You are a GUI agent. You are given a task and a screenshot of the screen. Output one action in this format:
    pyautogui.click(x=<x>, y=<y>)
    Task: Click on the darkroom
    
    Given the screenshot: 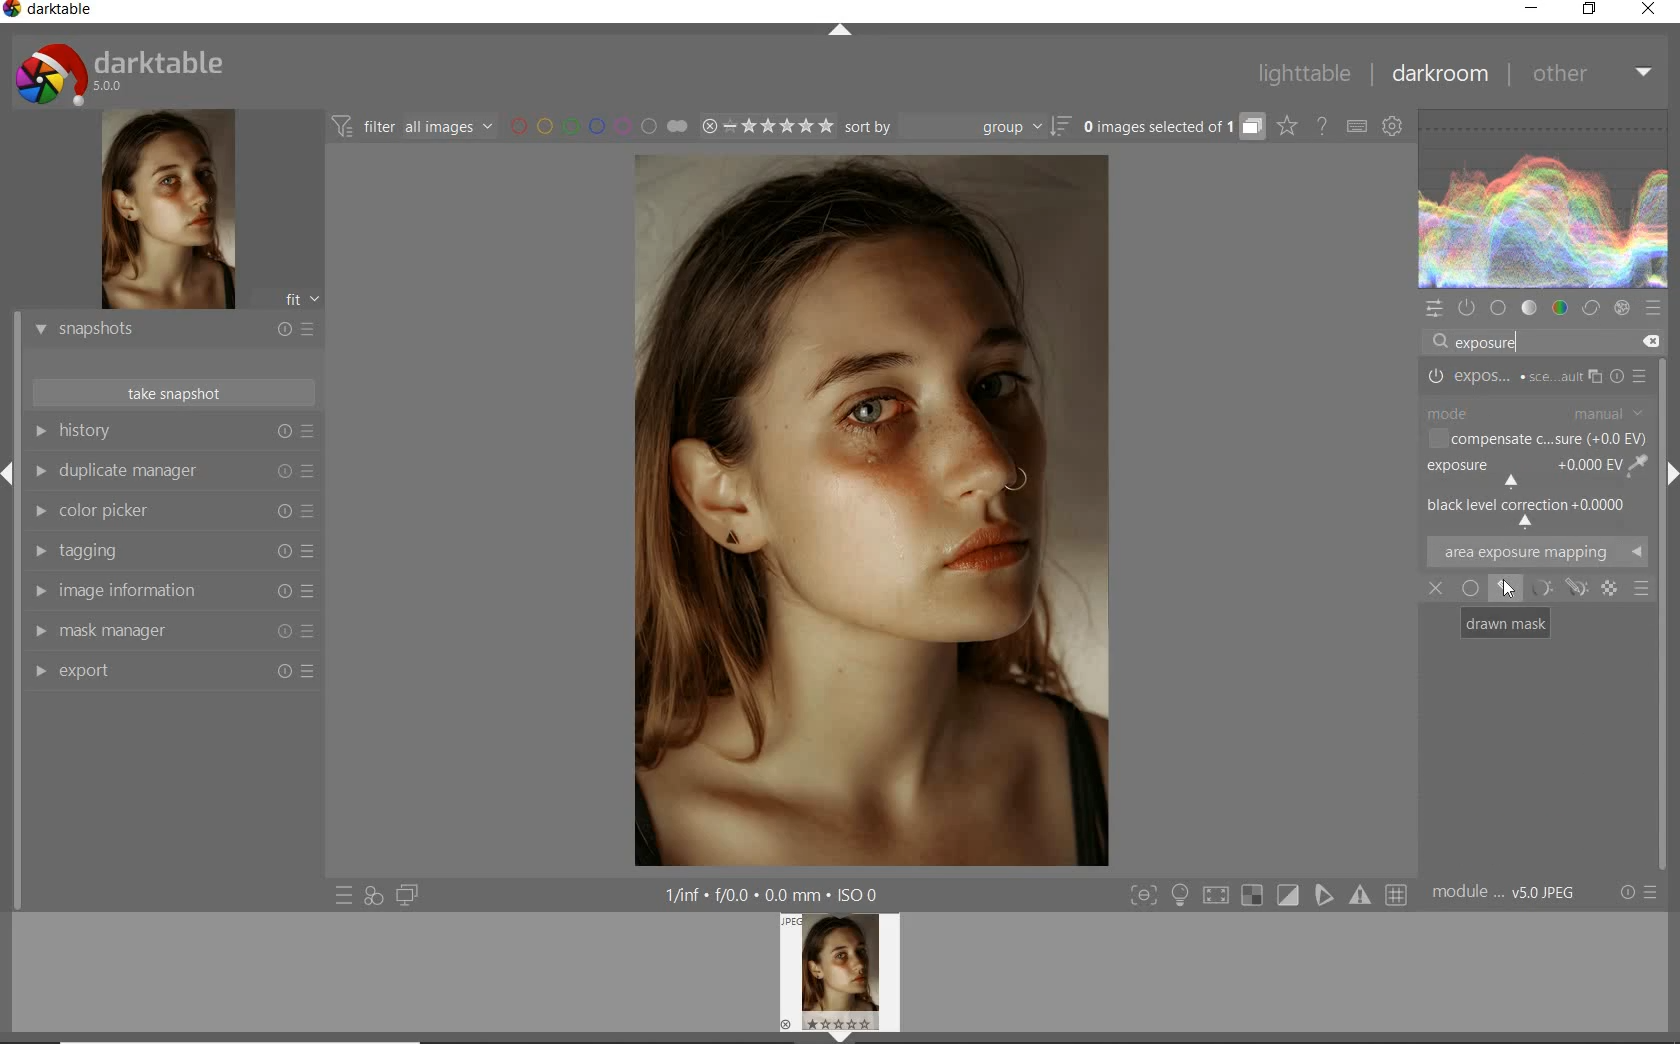 What is the action you would take?
    pyautogui.click(x=1437, y=75)
    